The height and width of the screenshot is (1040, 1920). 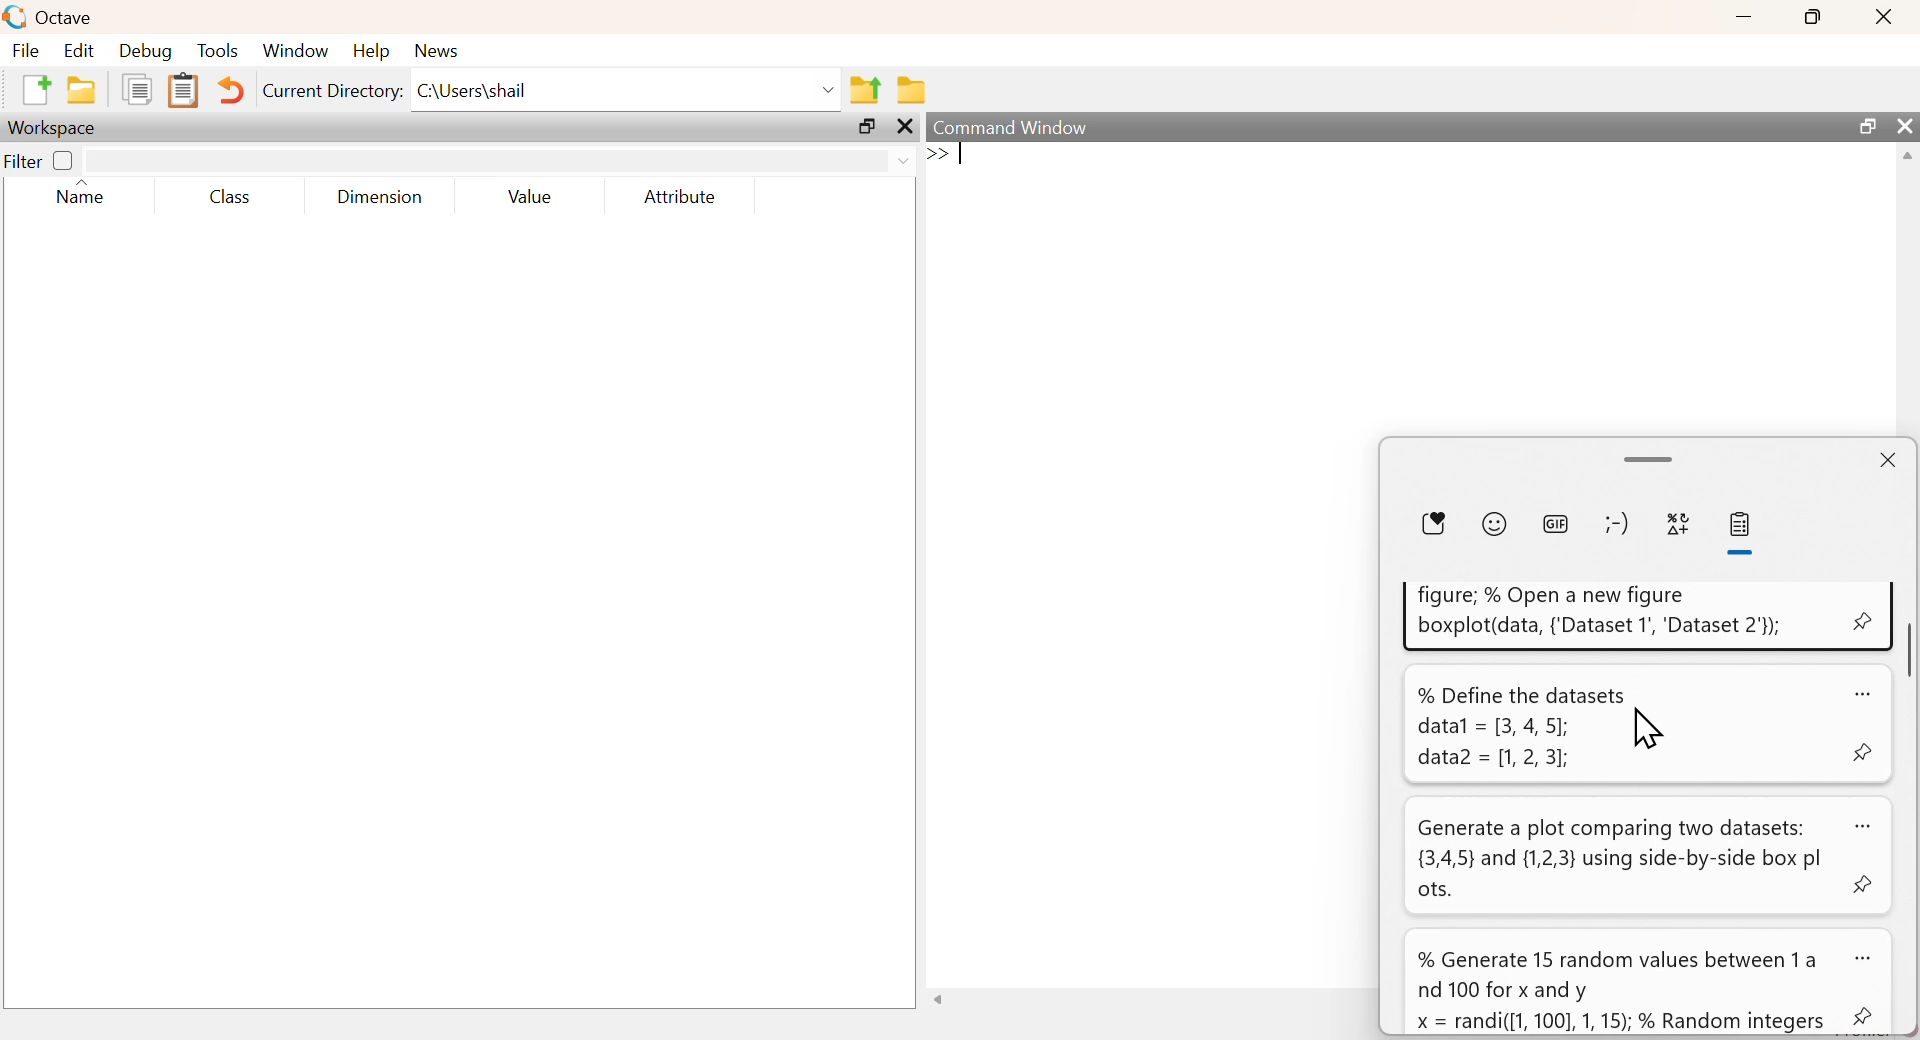 What do you see at coordinates (14, 17) in the screenshot?
I see `Logo` at bounding box center [14, 17].